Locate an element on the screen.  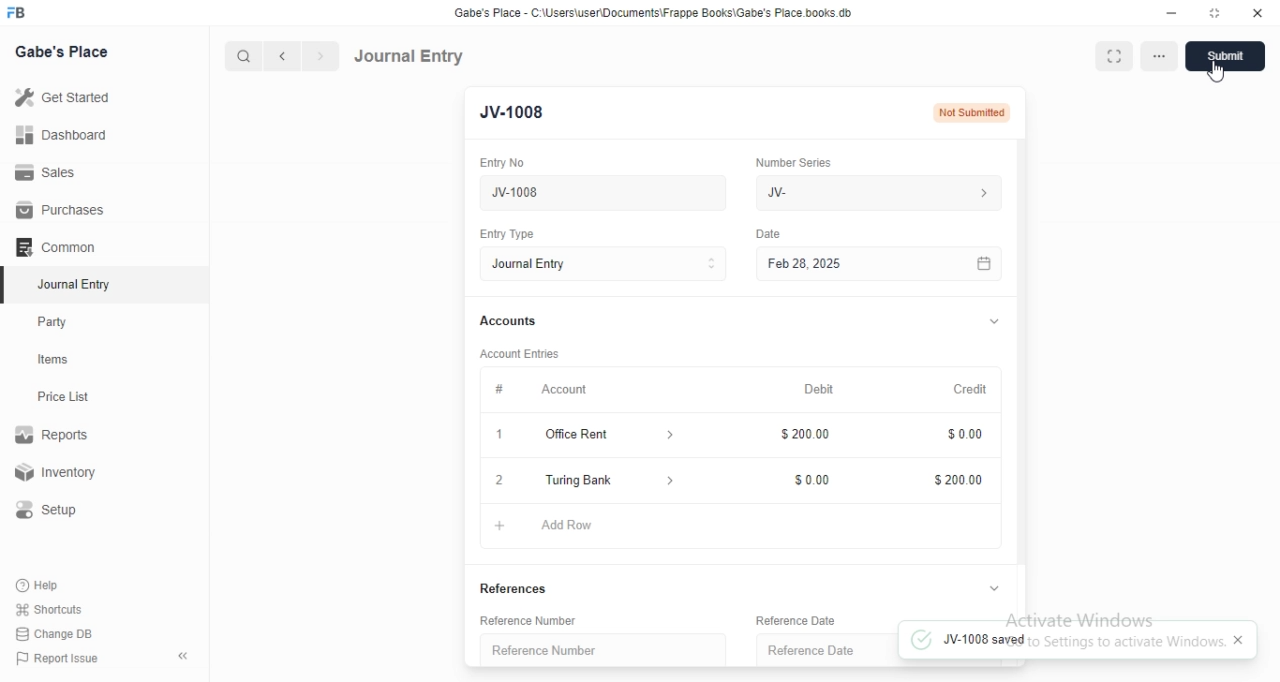
Reference Number is located at coordinates (542, 650).